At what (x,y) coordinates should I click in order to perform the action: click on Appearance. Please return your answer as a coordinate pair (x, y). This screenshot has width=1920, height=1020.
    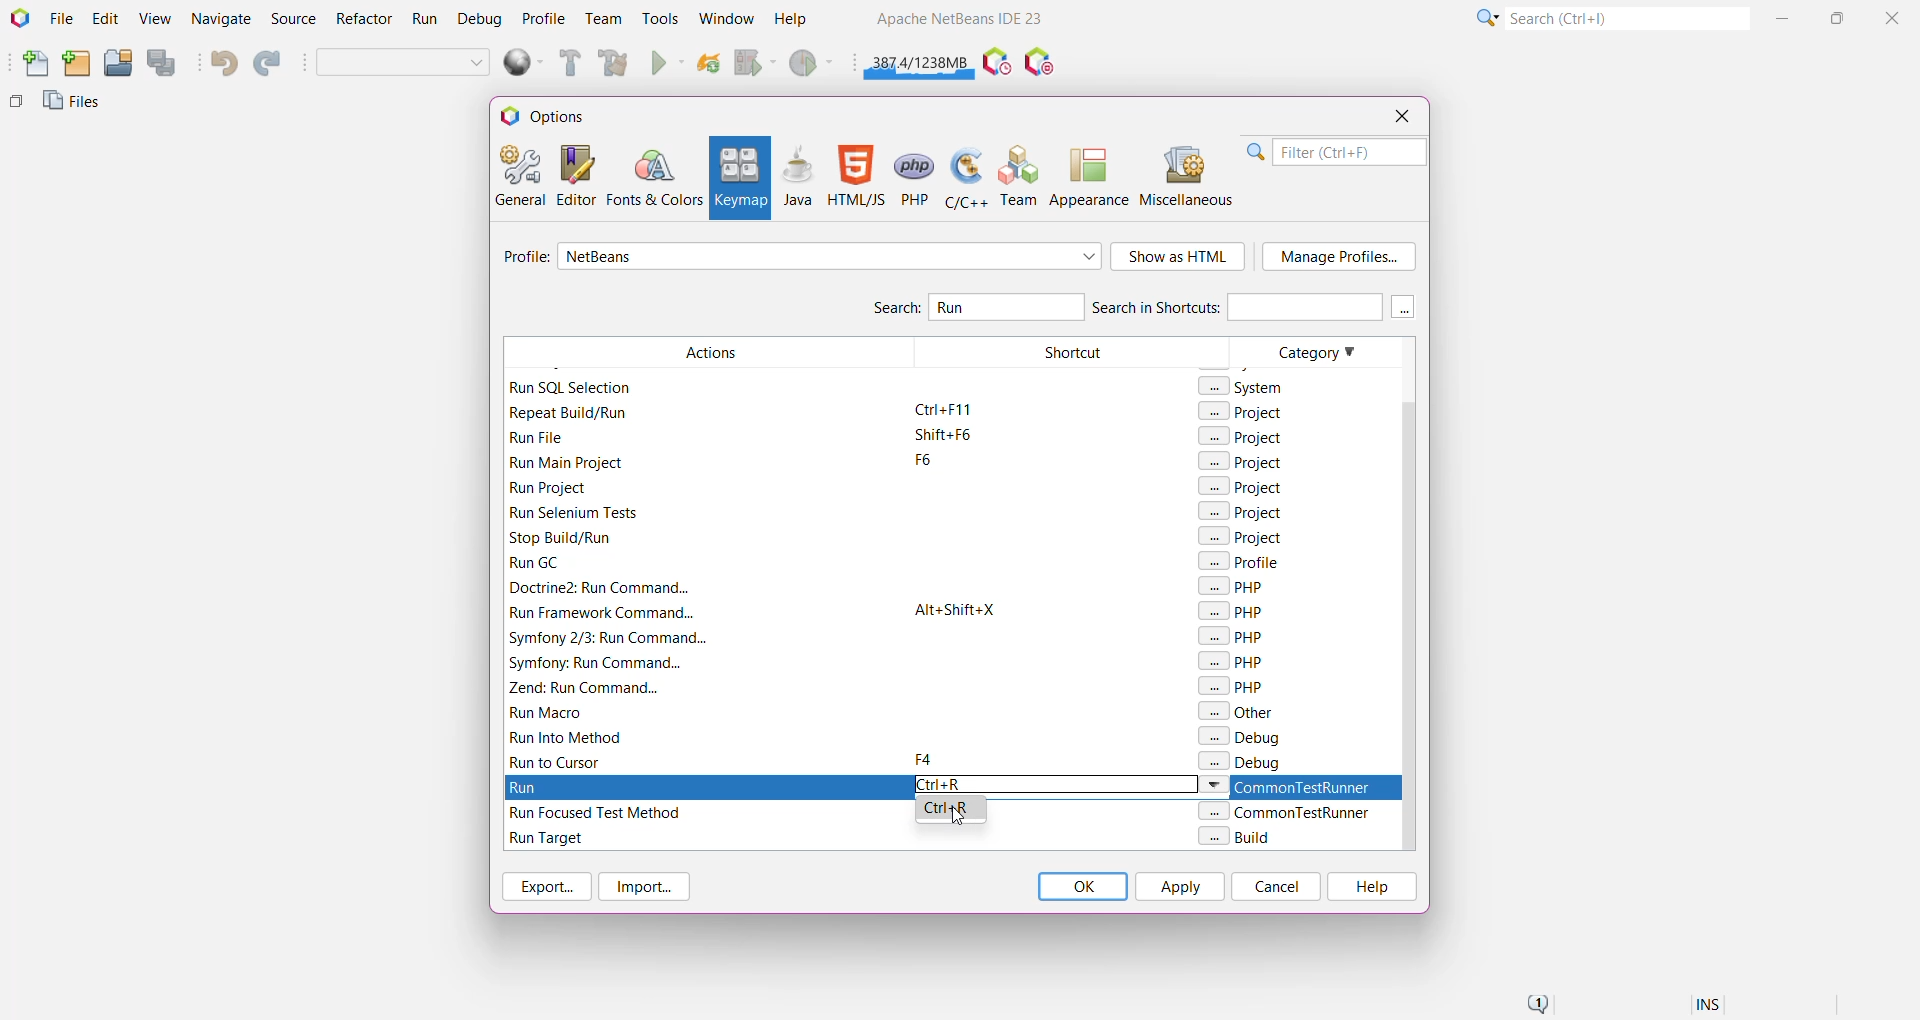
    Looking at the image, I should click on (1089, 176).